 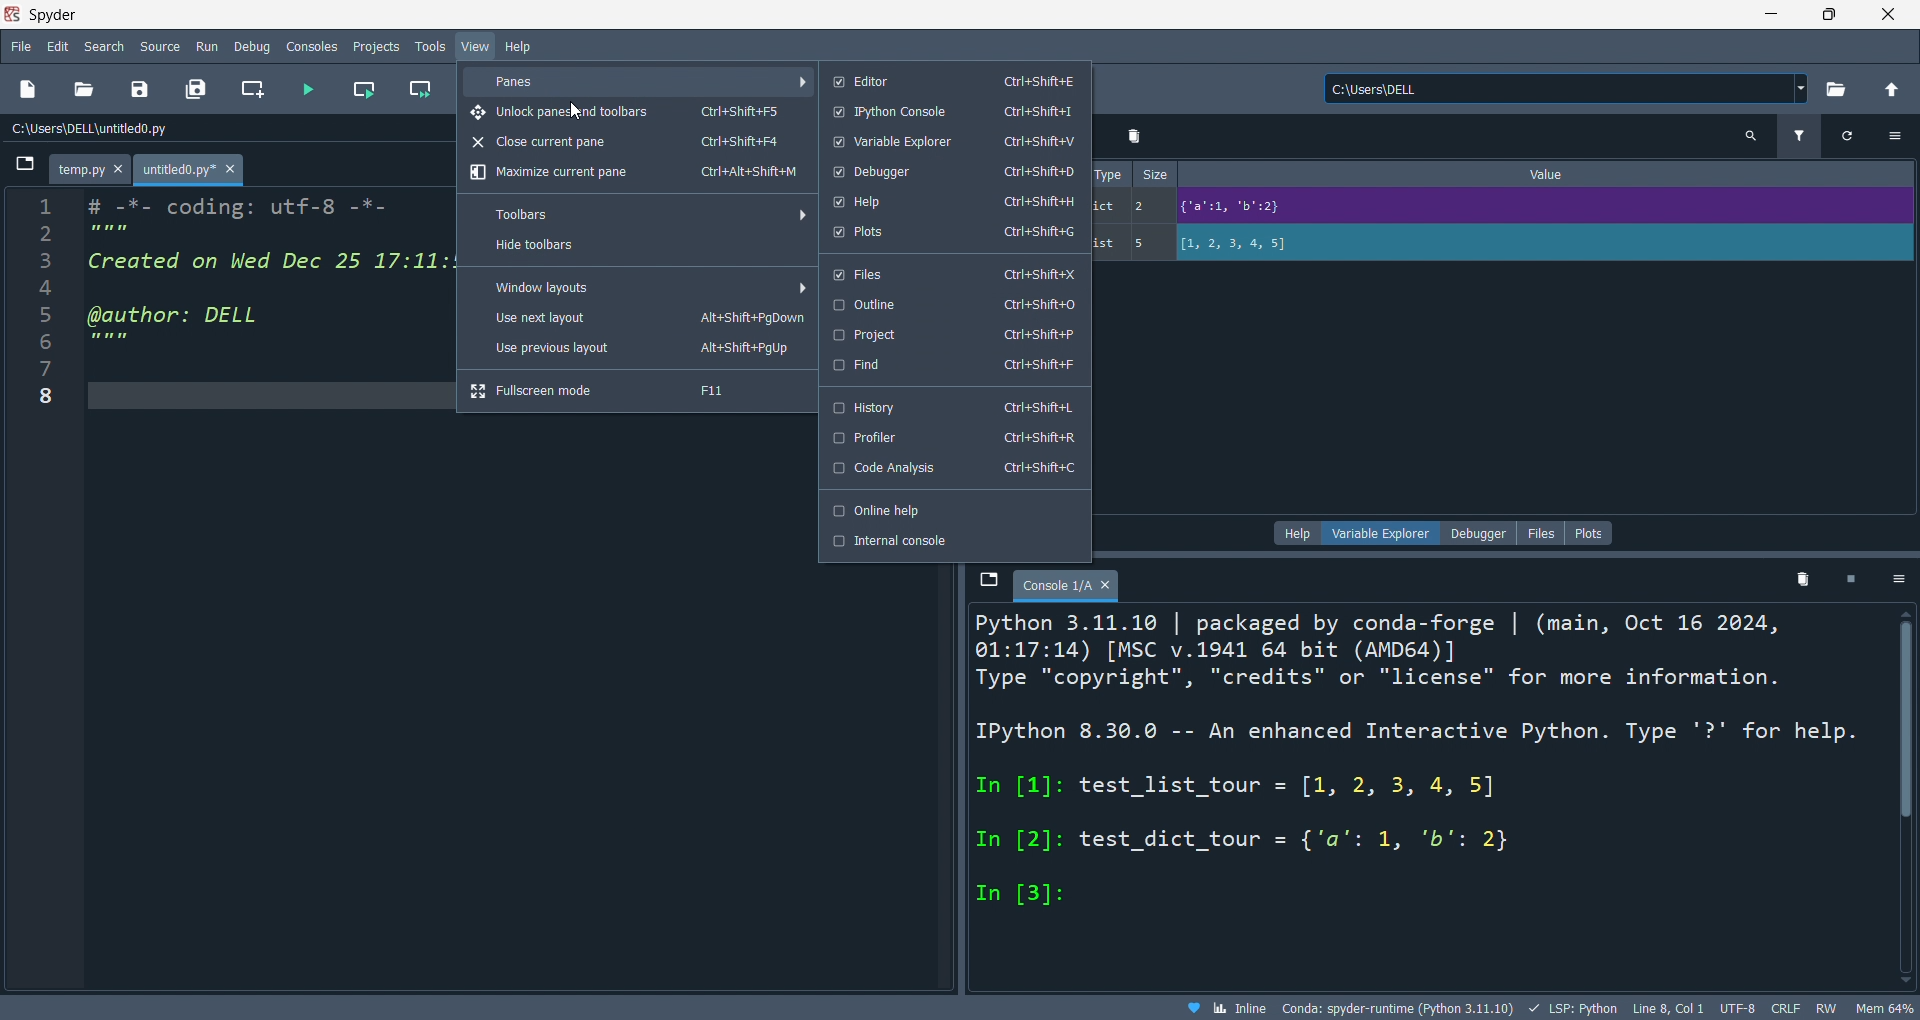 What do you see at coordinates (637, 248) in the screenshot?
I see `hide toolbars` at bounding box center [637, 248].